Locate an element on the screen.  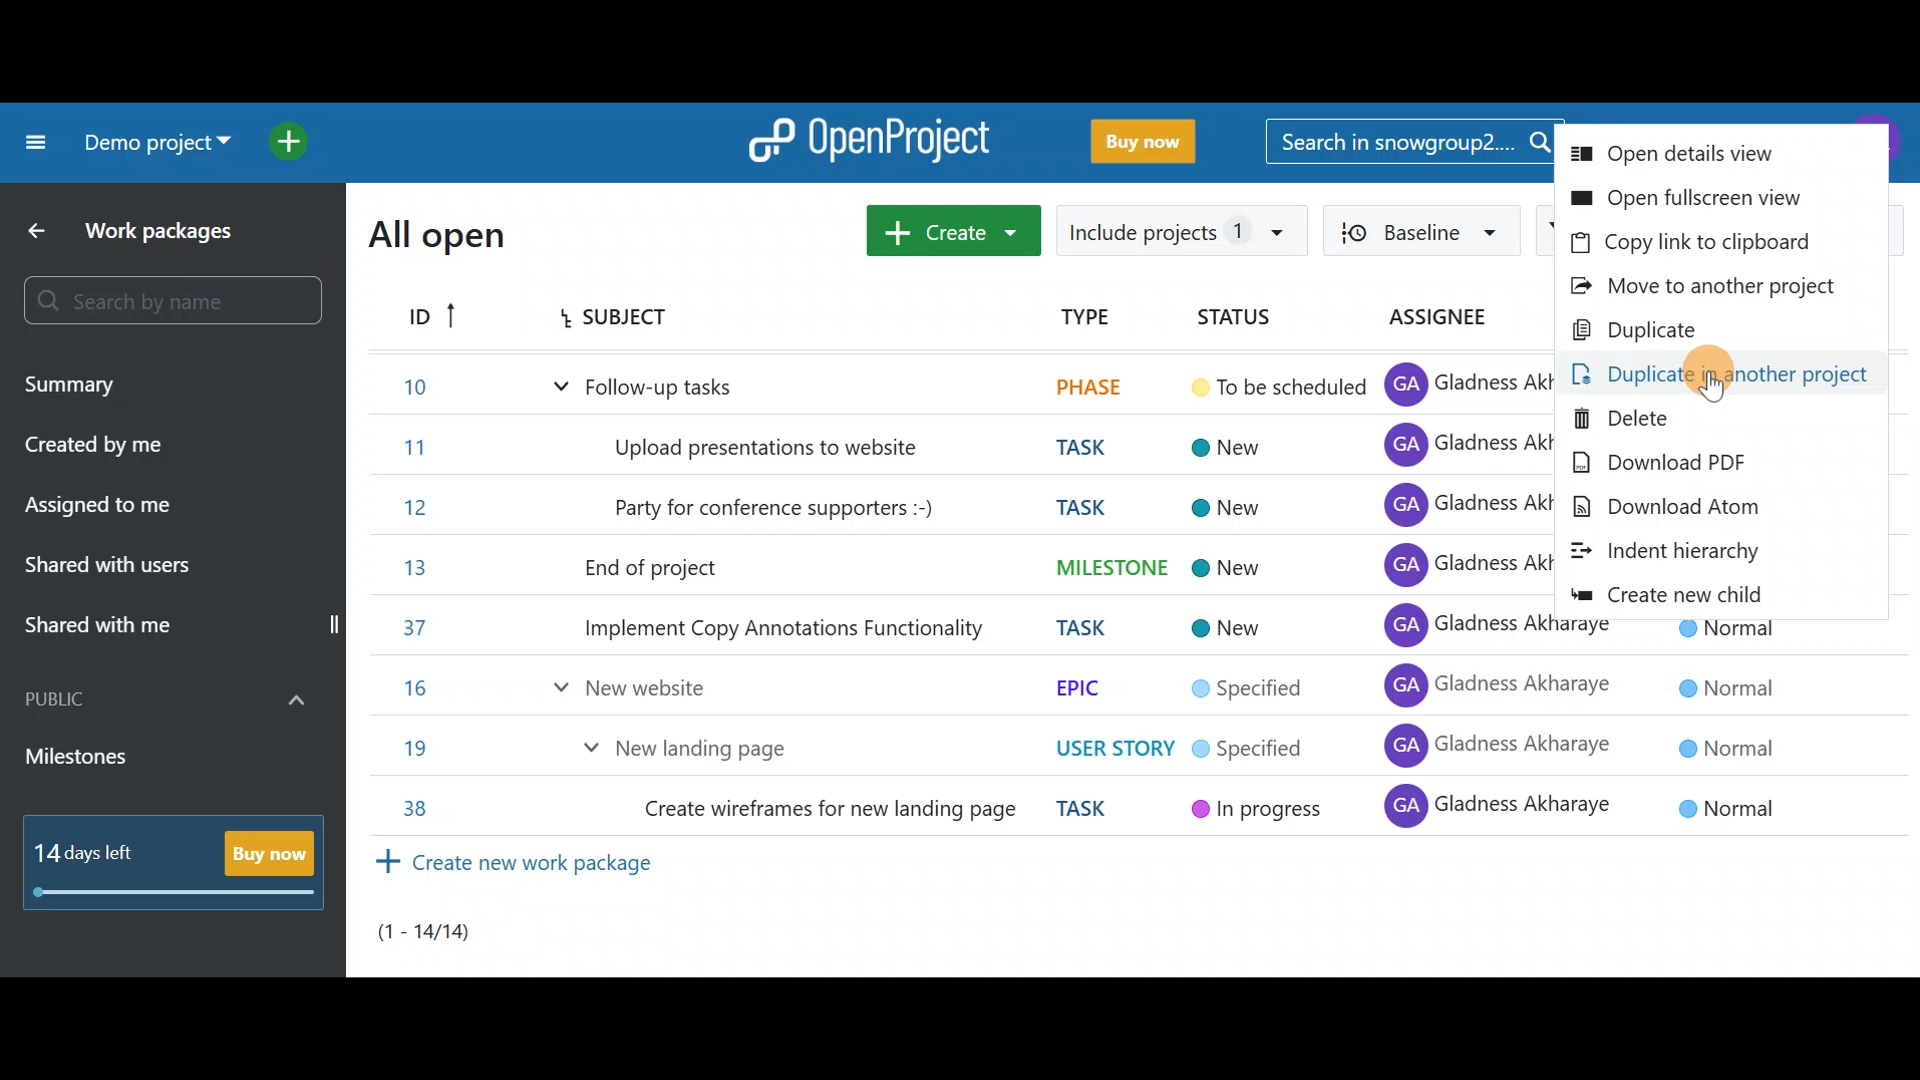
Baseline is located at coordinates (1417, 228).